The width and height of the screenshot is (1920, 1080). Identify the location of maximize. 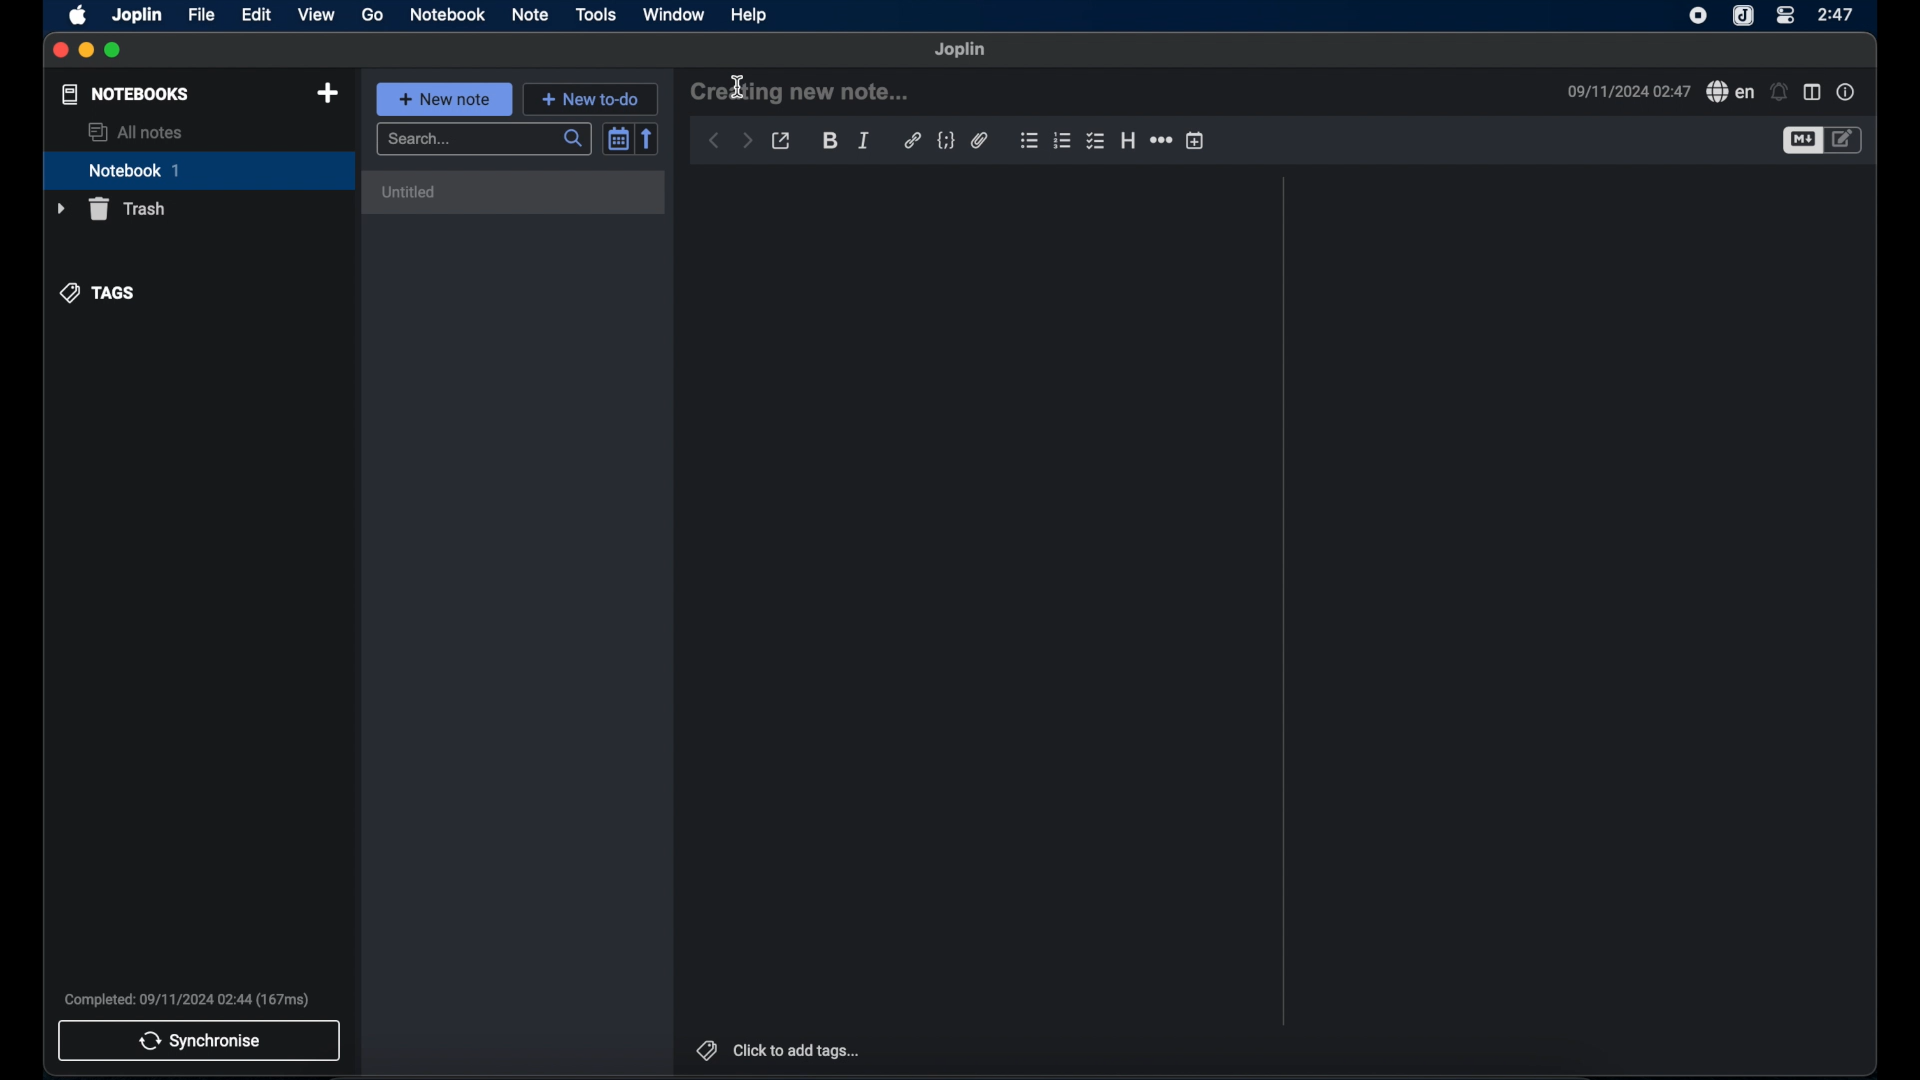
(113, 50).